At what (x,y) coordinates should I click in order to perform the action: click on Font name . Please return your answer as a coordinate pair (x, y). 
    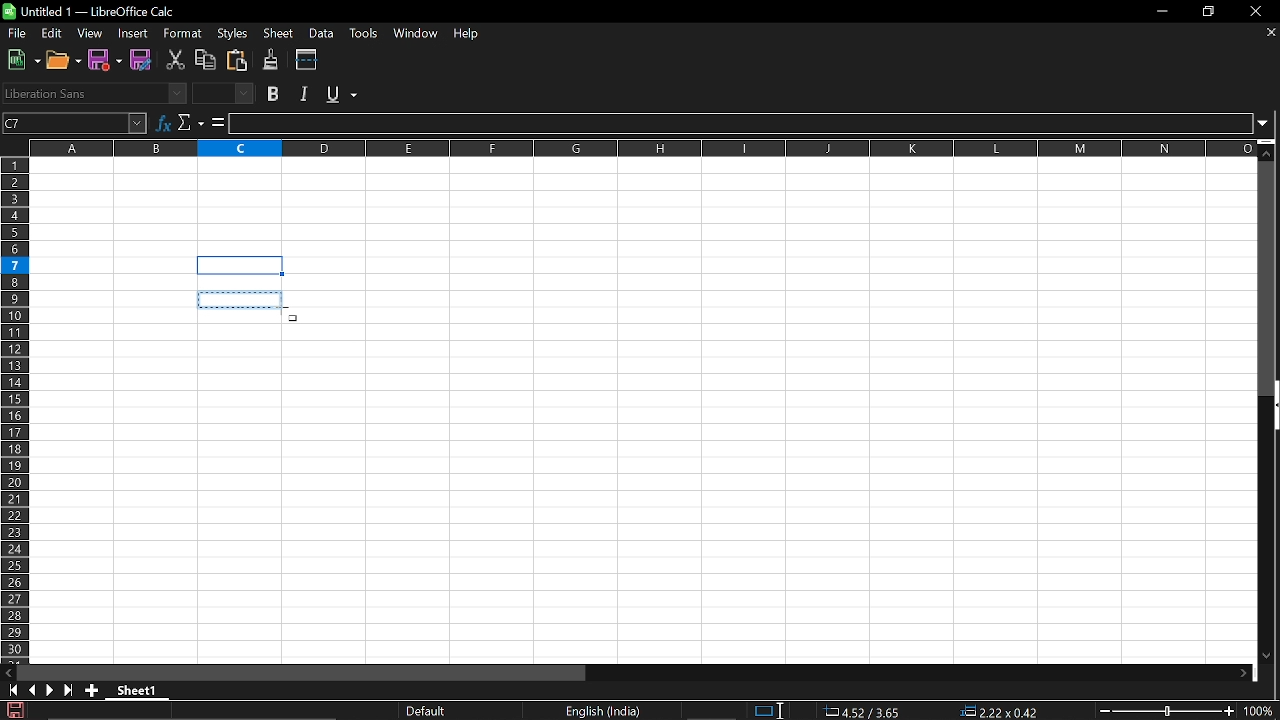
    Looking at the image, I should click on (94, 93).